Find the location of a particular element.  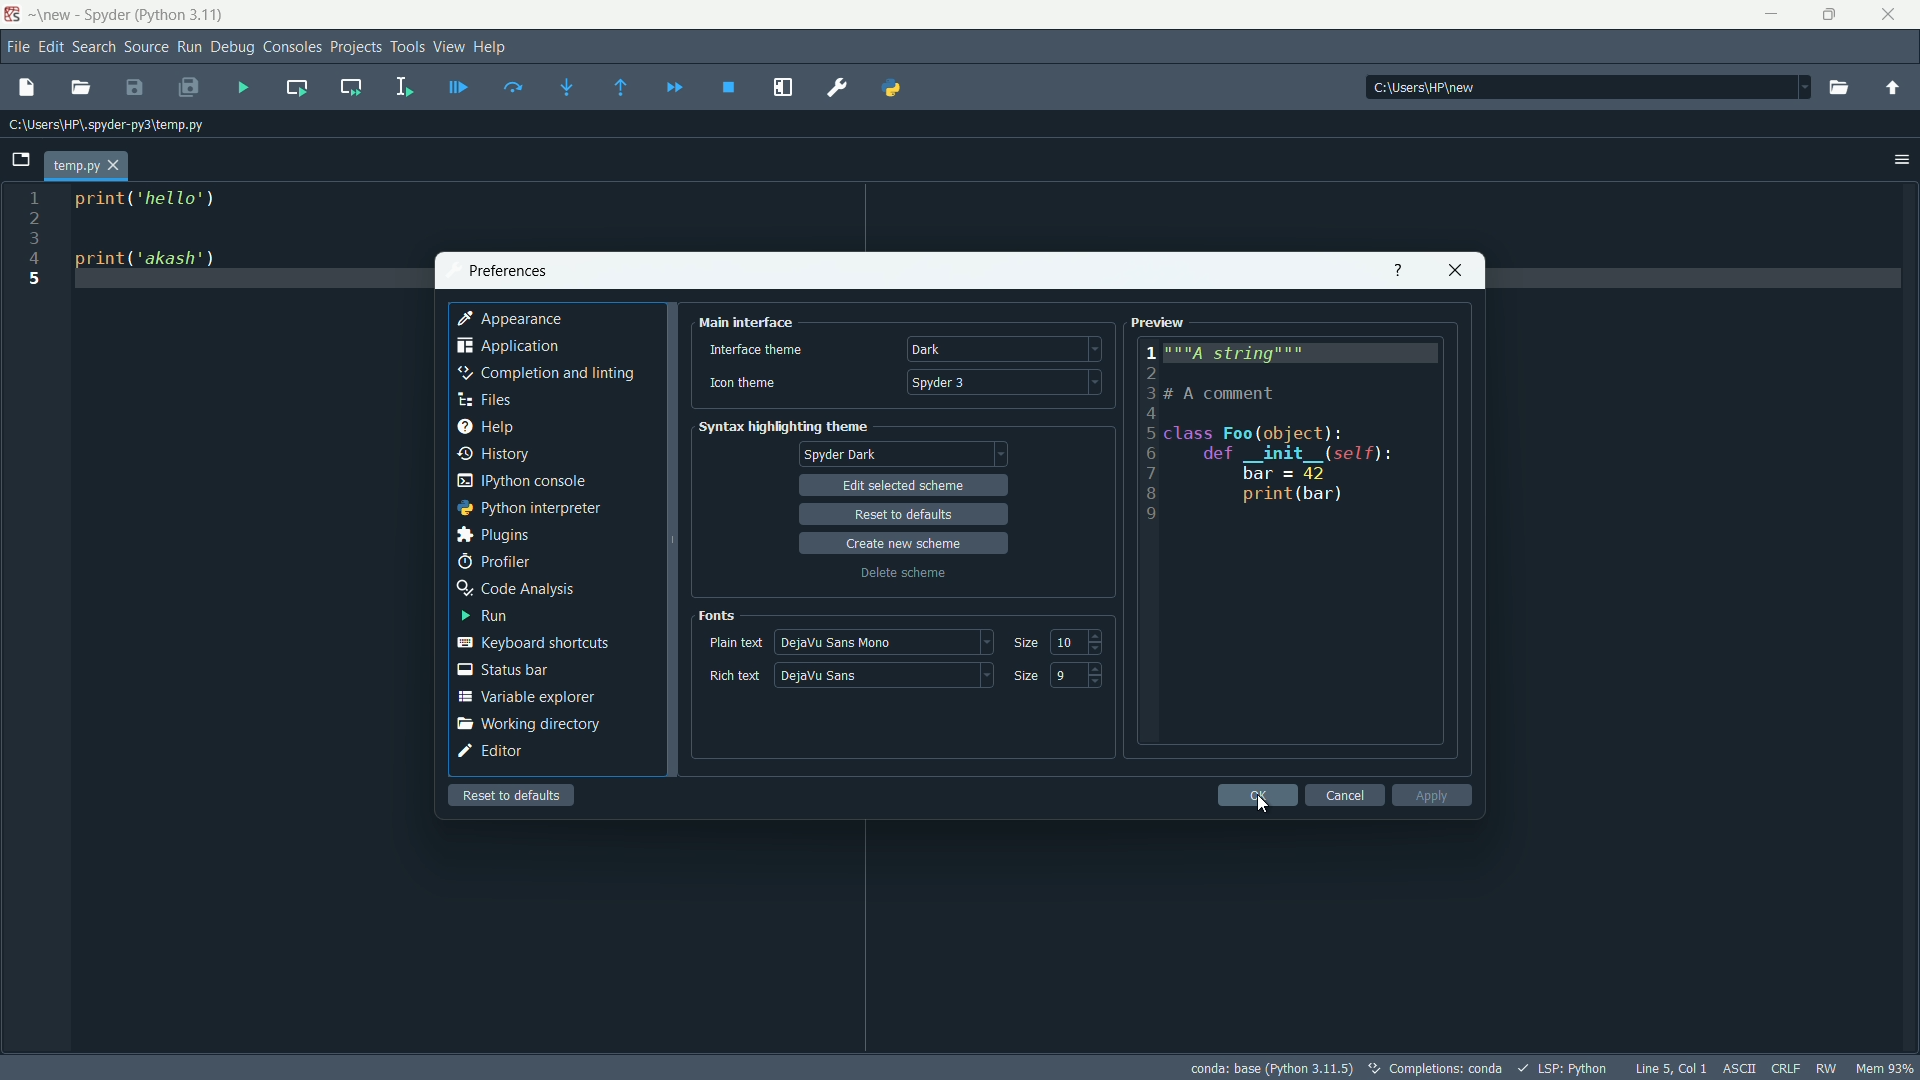

close is located at coordinates (1457, 269).